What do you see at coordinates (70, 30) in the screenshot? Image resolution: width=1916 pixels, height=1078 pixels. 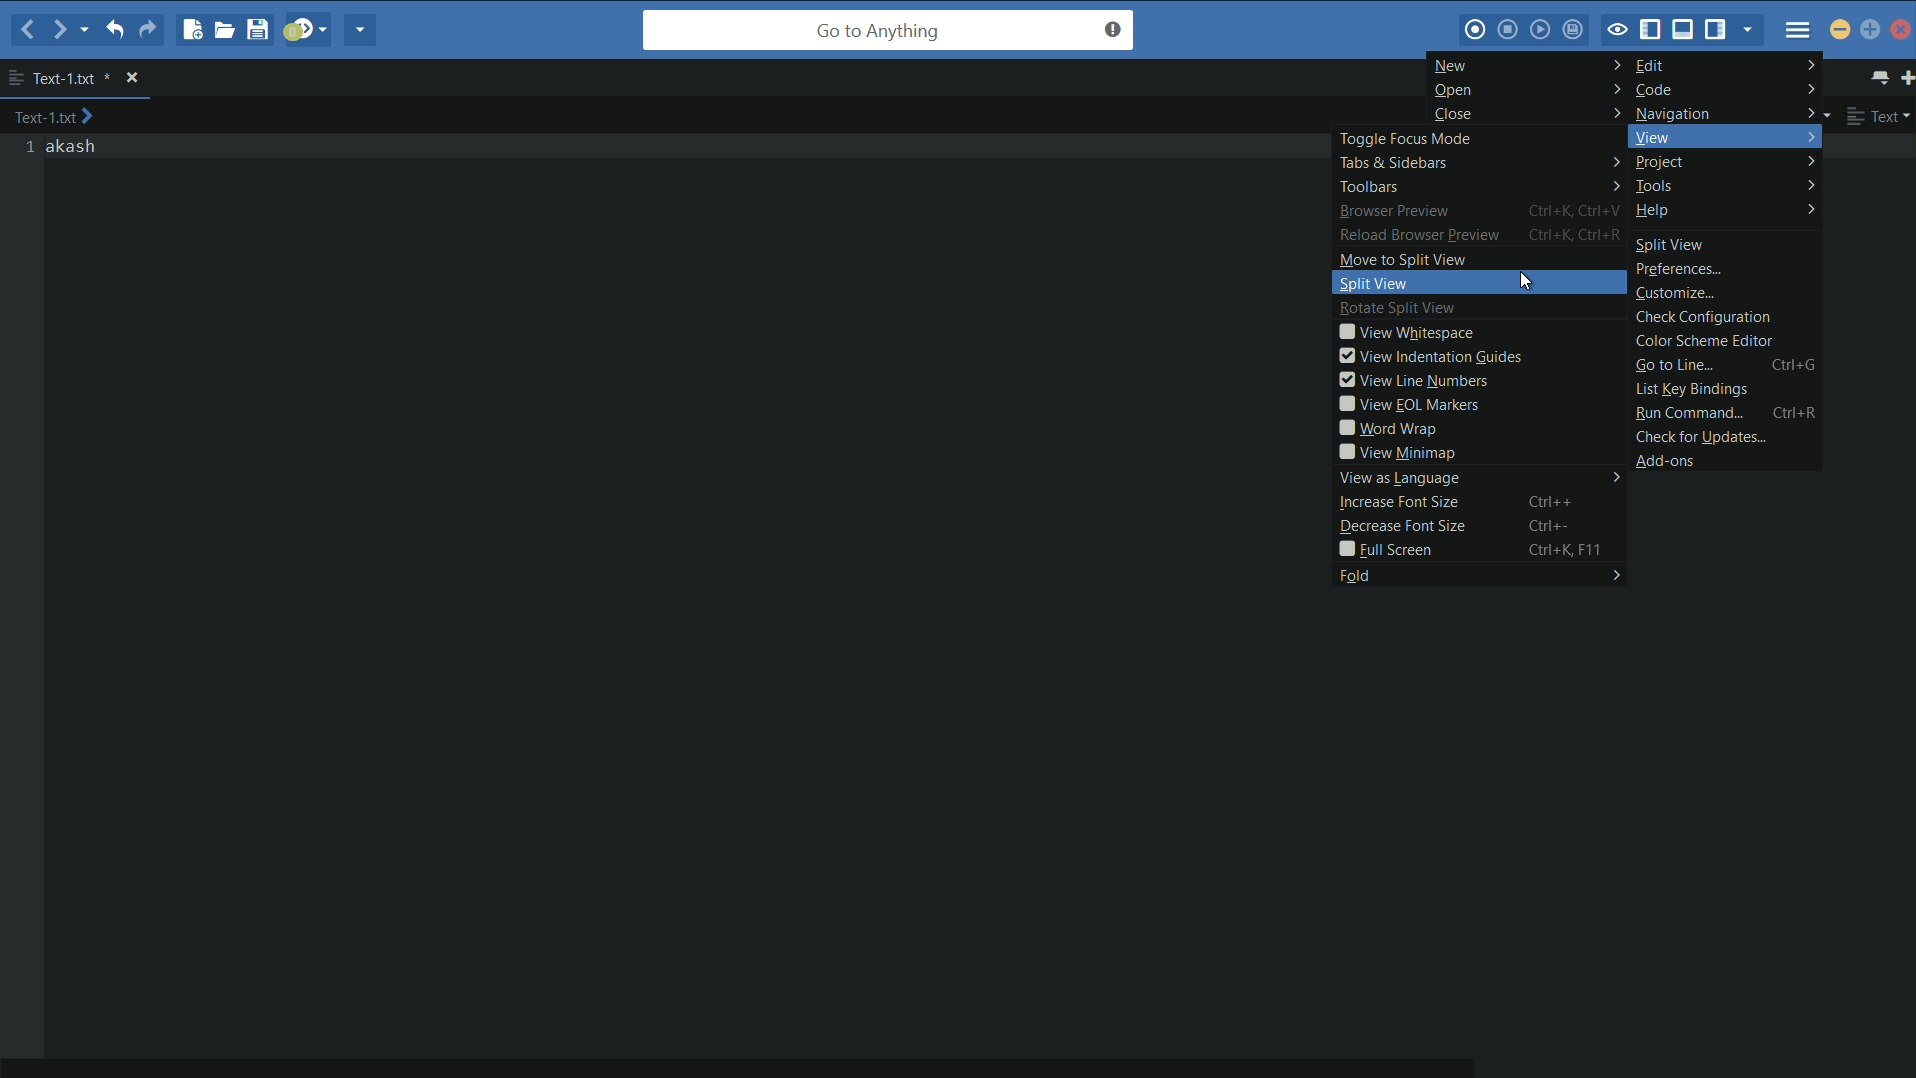 I see `forward` at bounding box center [70, 30].